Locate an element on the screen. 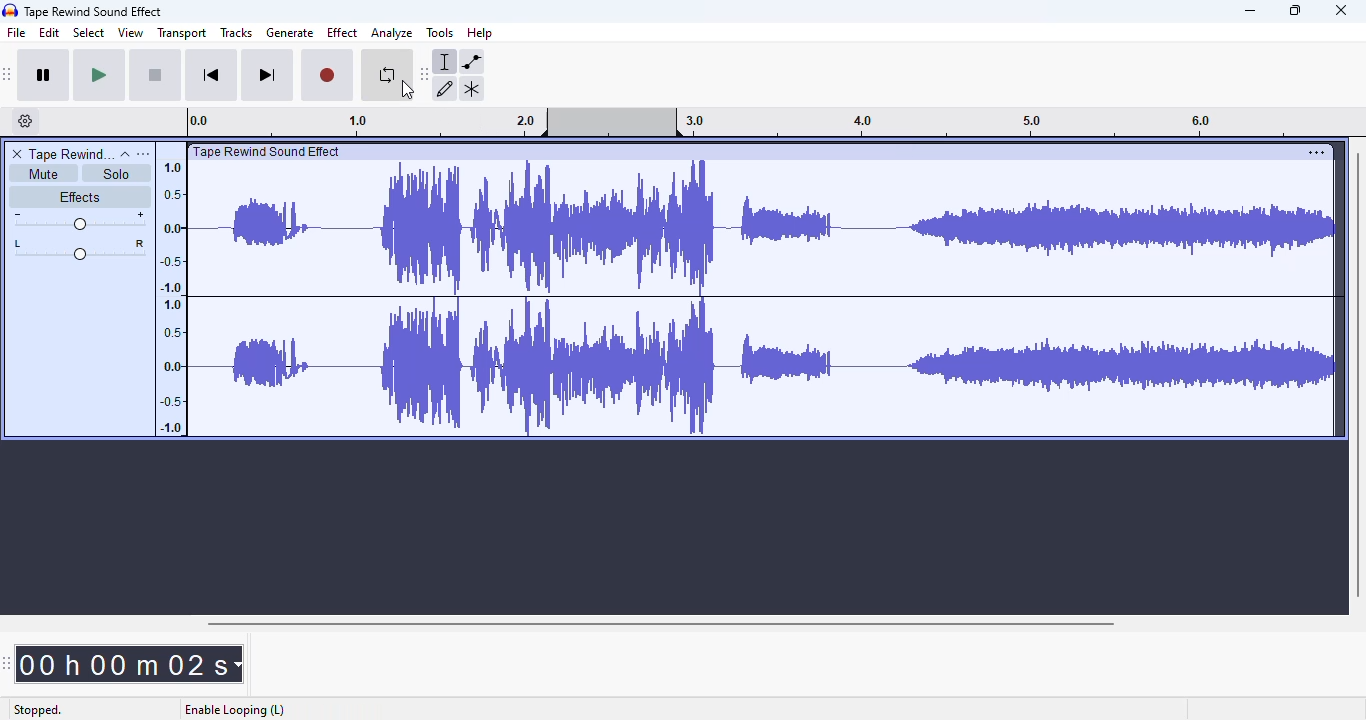  cursor is located at coordinates (406, 90).